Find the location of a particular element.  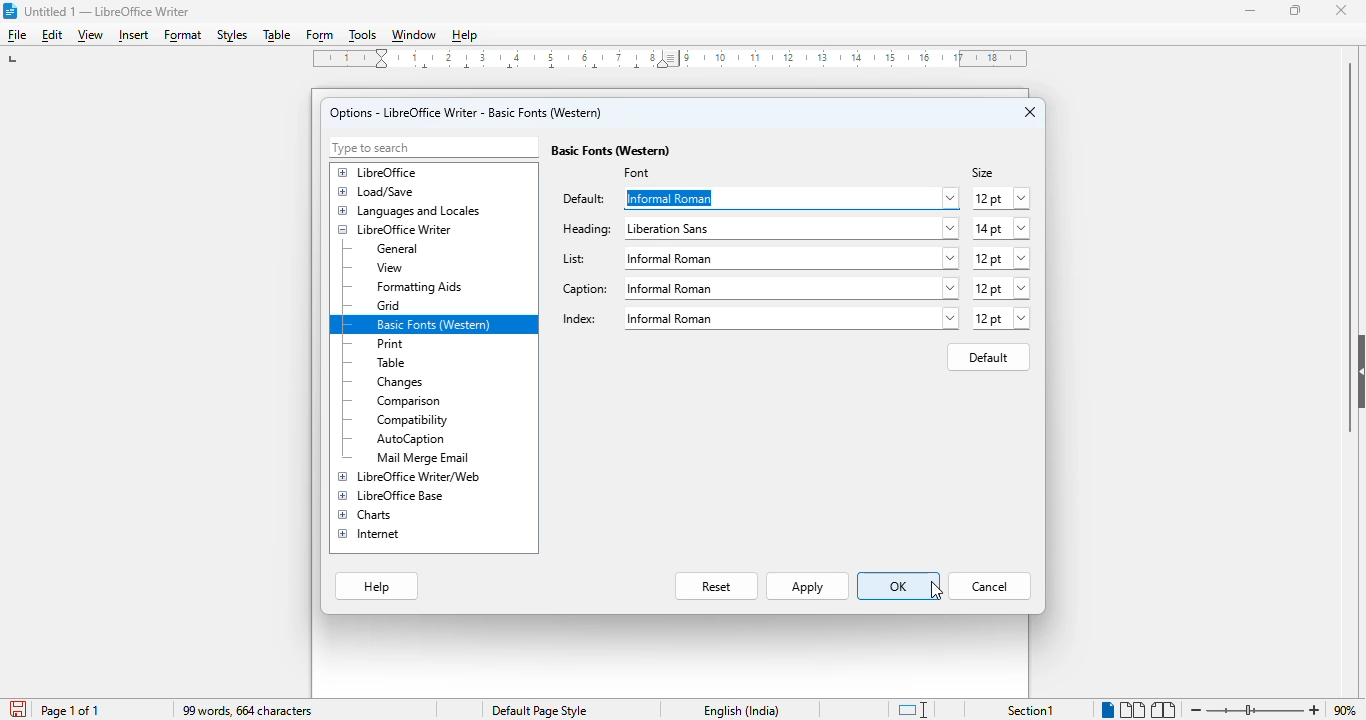

basic fonts (western) is located at coordinates (434, 325).